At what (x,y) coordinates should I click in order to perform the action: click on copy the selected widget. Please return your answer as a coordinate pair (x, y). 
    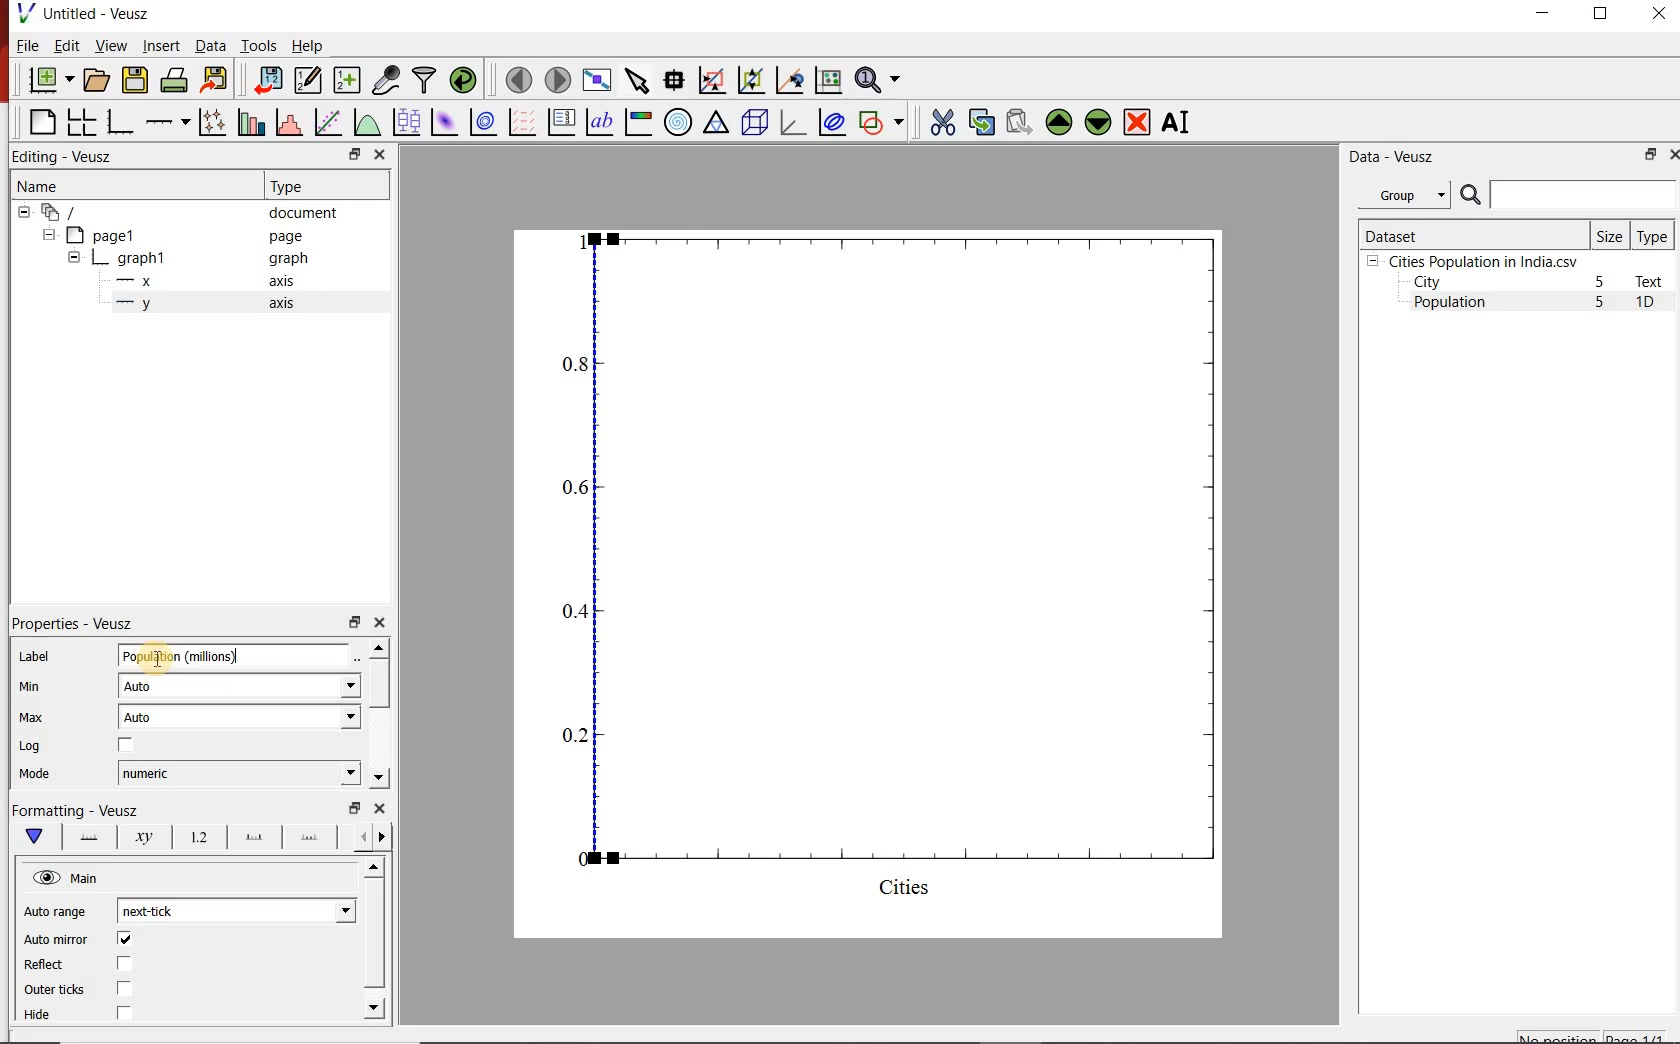
    Looking at the image, I should click on (980, 120).